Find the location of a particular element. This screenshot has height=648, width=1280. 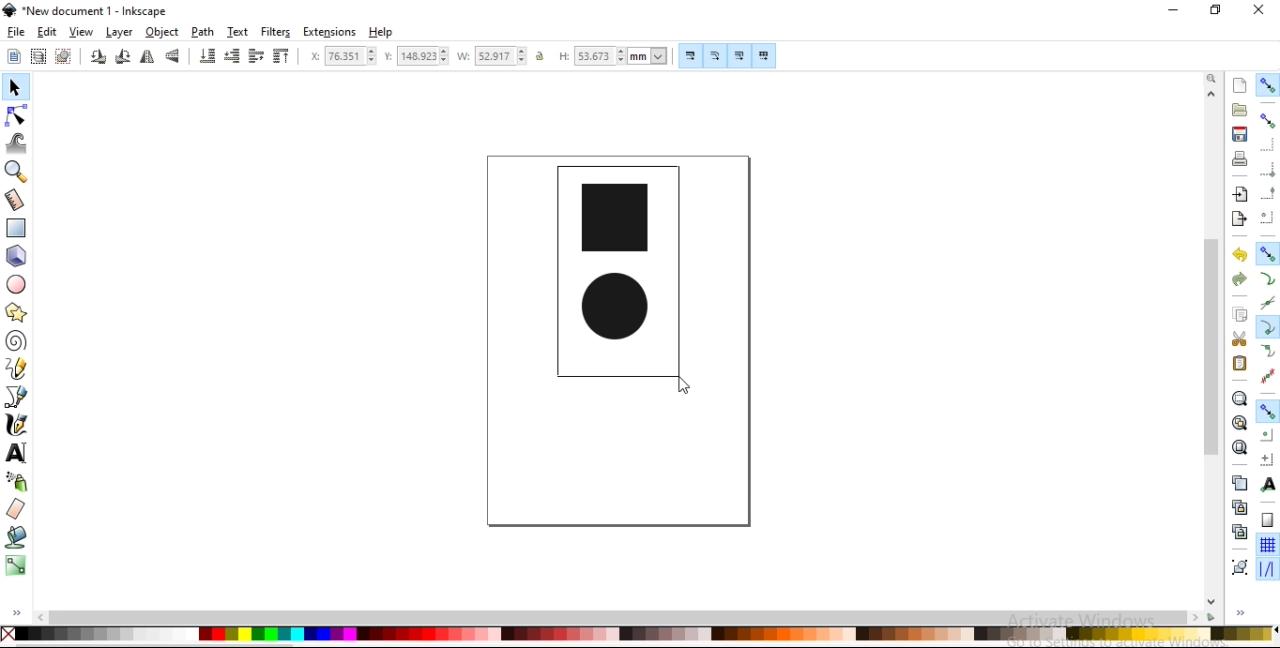

zoom to fit drawing is located at coordinates (1239, 422).